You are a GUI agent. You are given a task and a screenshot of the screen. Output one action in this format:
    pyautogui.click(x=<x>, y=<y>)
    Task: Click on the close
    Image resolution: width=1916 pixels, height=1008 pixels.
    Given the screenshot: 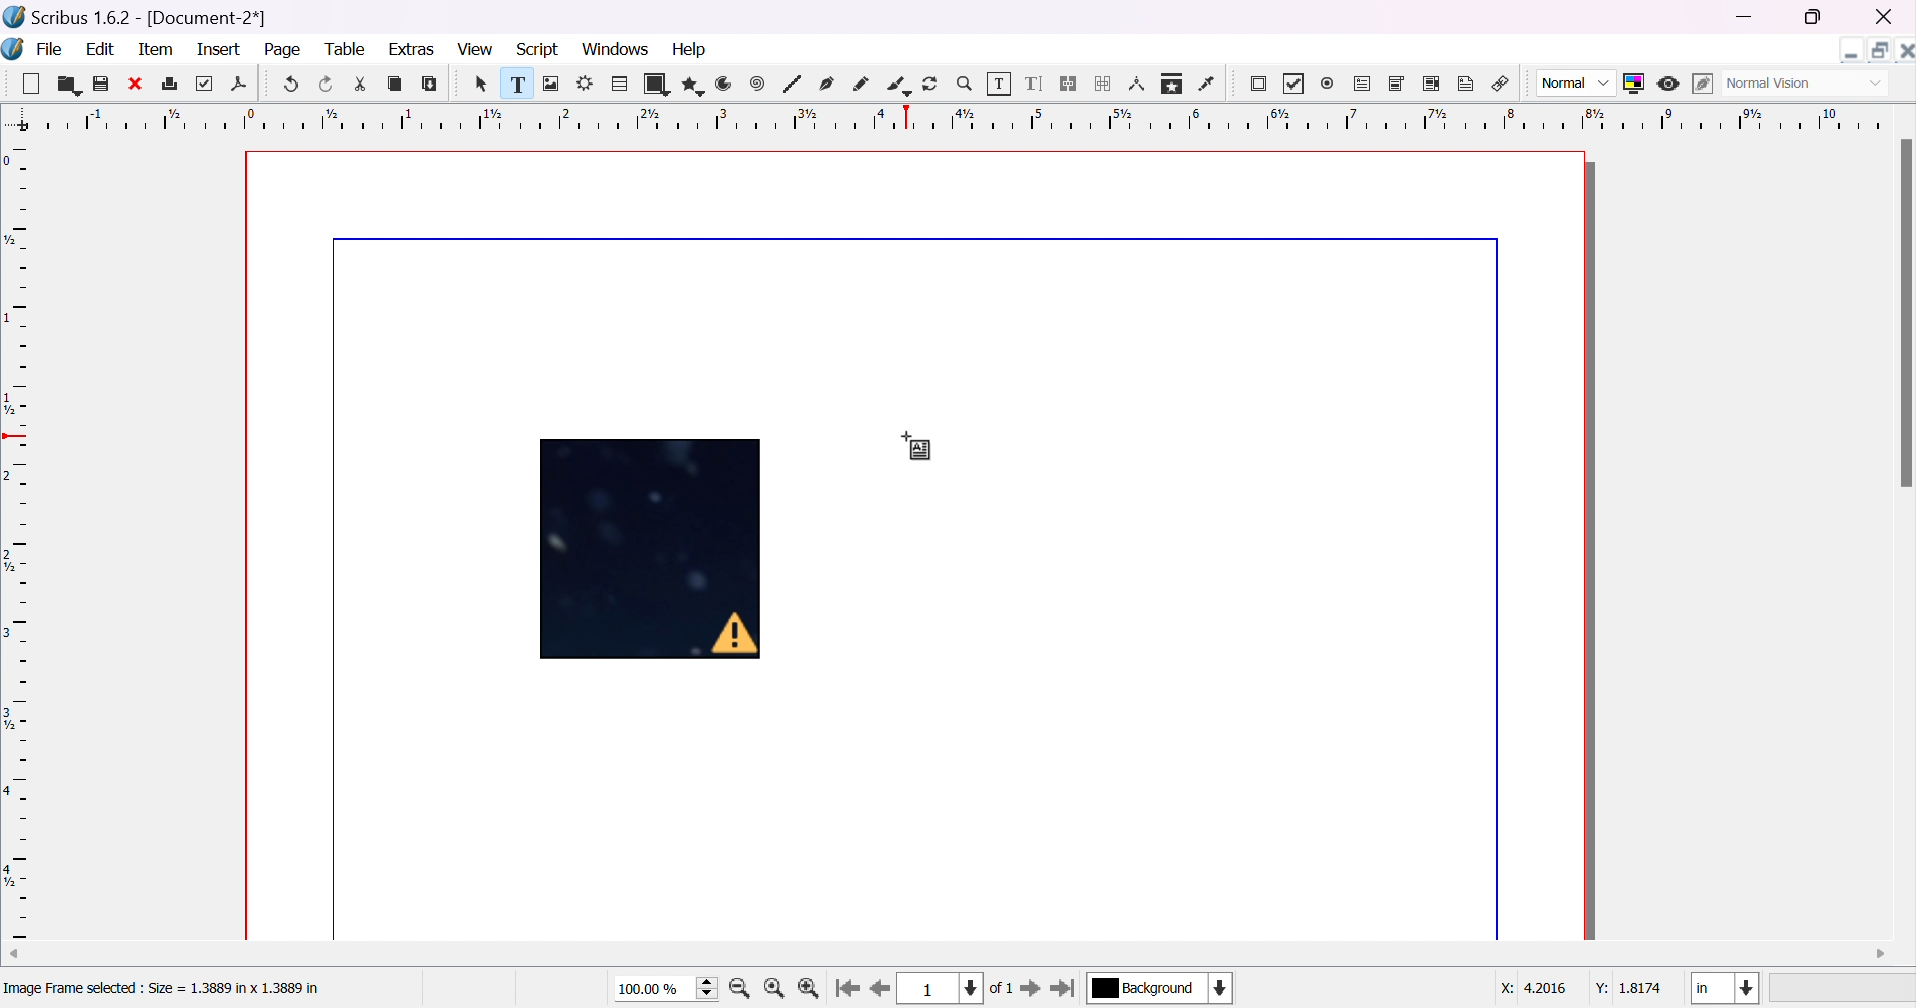 What is the action you would take?
    pyautogui.click(x=1904, y=48)
    